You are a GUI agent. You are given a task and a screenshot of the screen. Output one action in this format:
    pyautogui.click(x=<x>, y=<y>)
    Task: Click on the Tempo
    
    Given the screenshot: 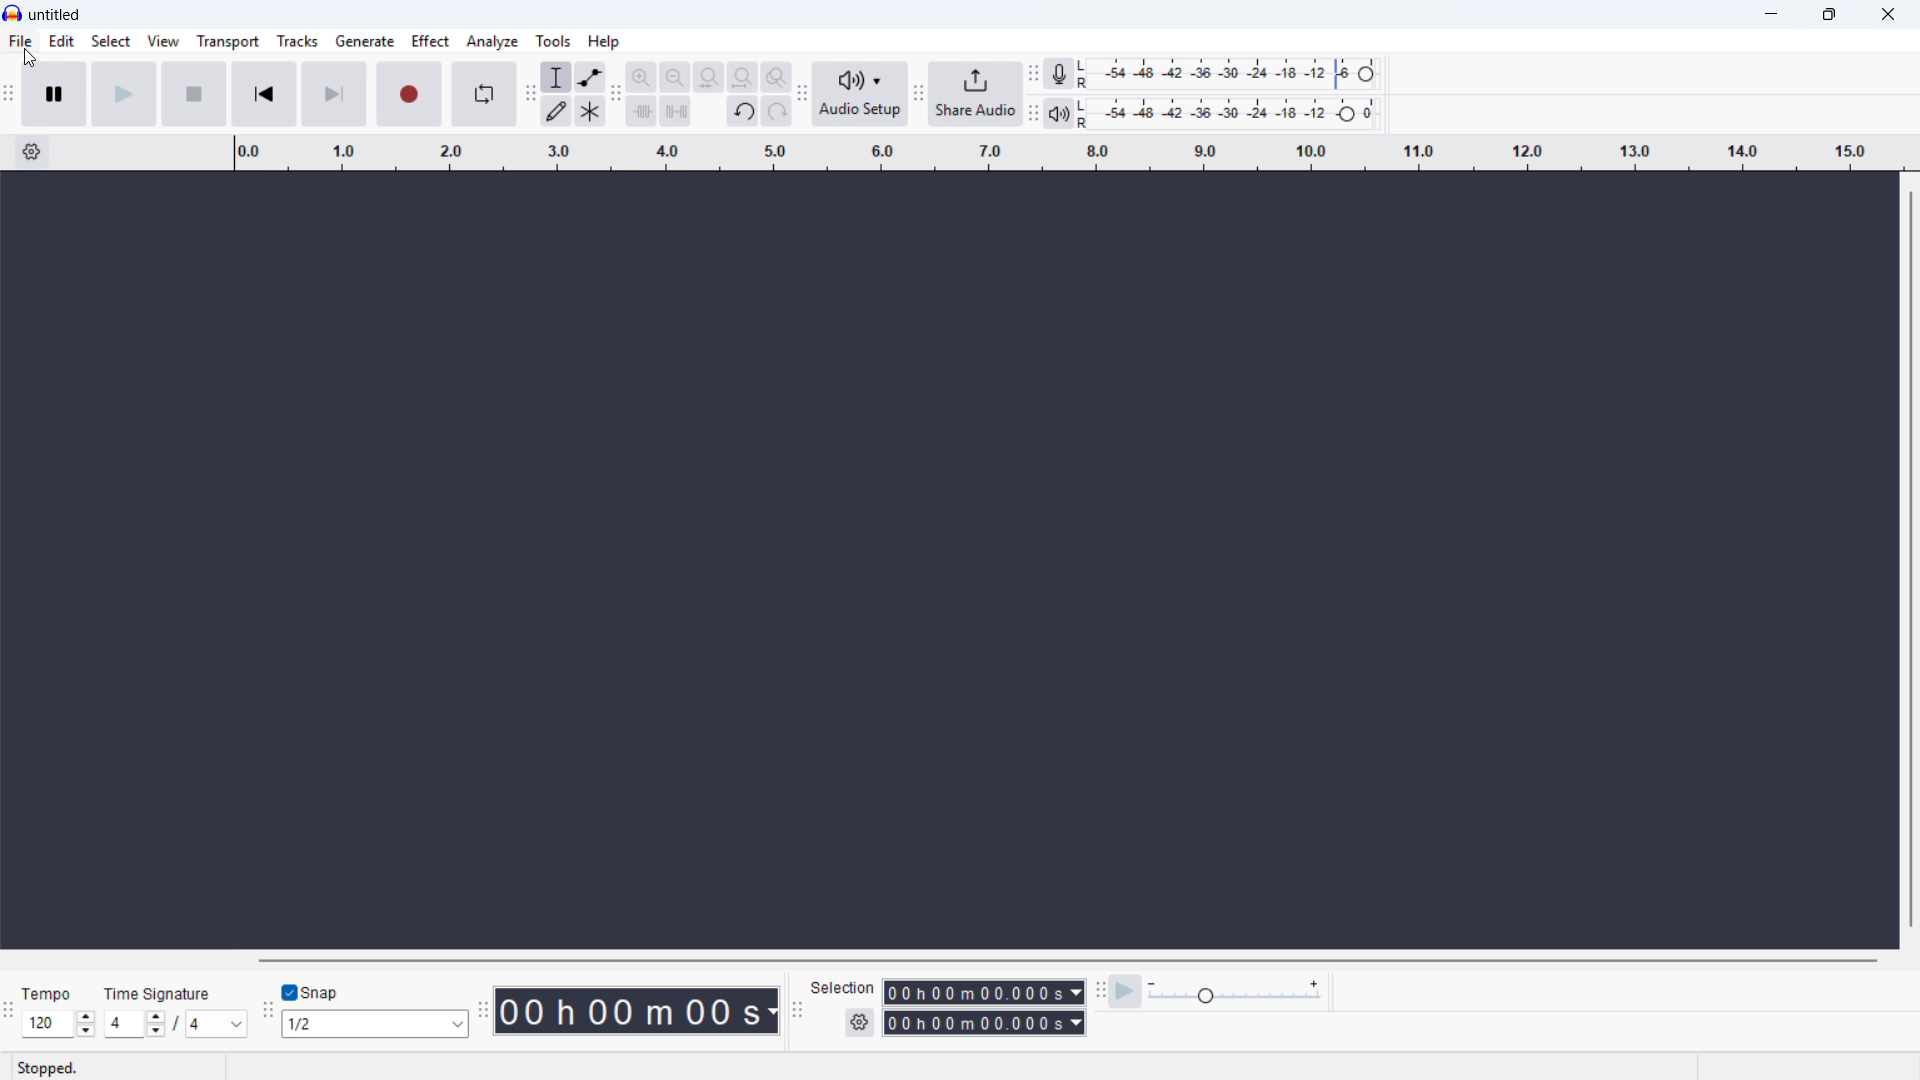 What is the action you would take?
    pyautogui.click(x=52, y=994)
    